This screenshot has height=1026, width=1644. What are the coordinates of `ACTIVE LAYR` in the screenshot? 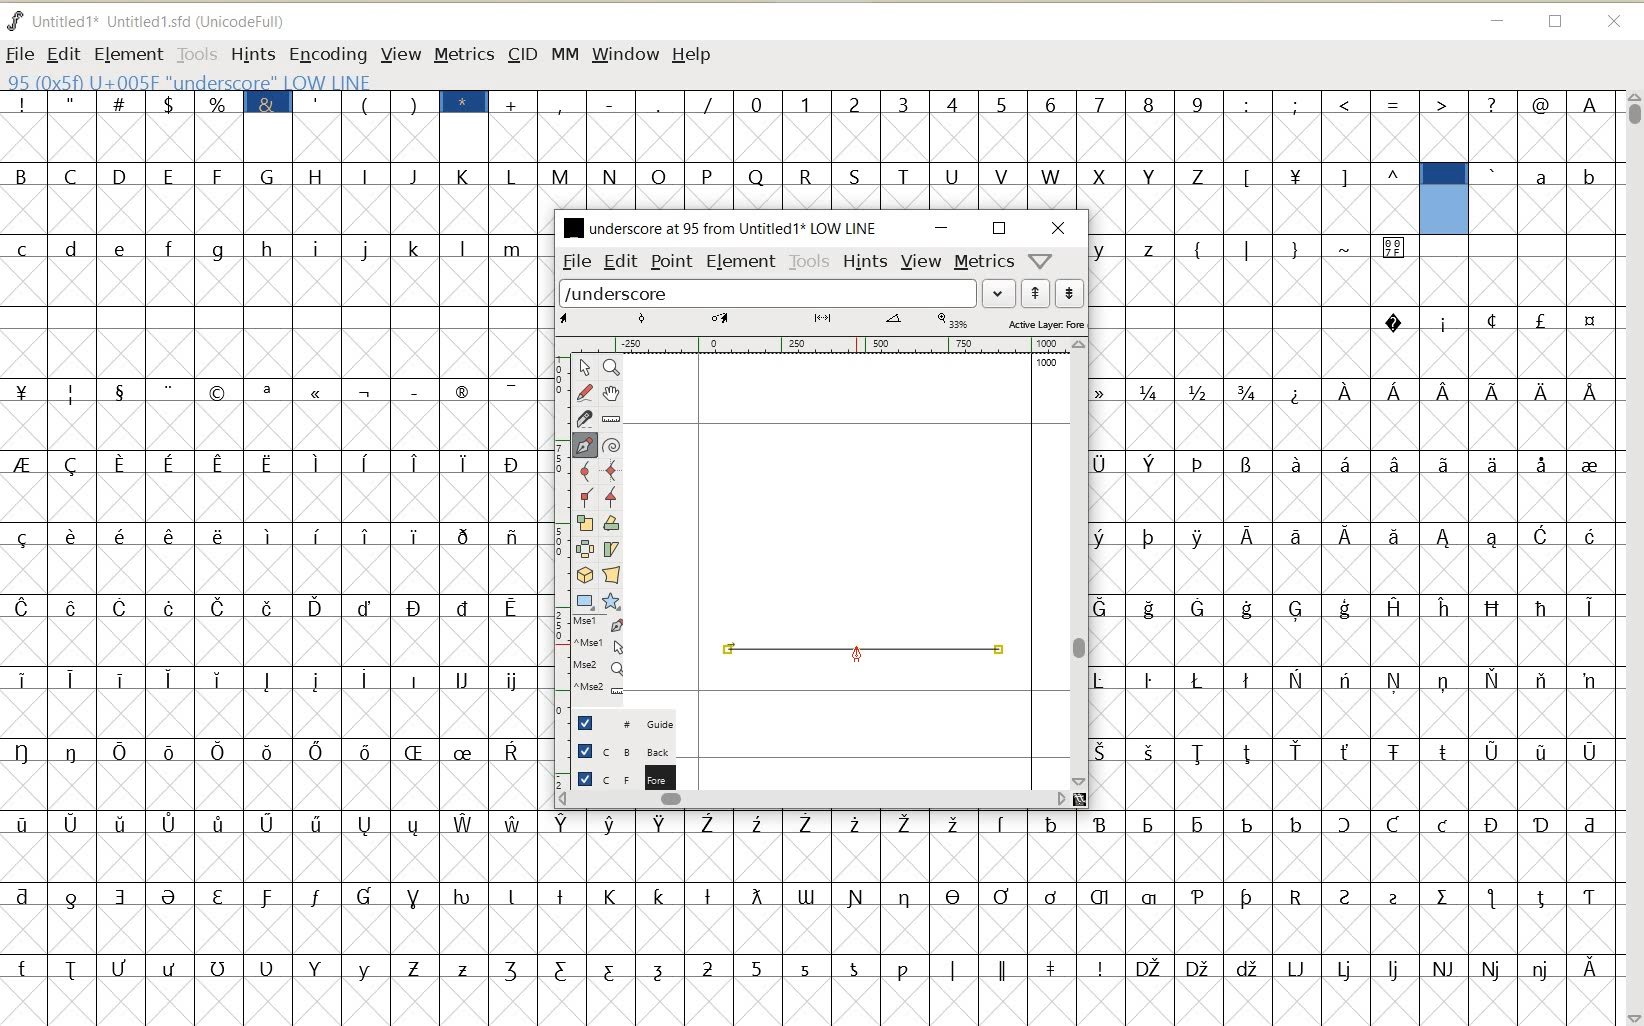 It's located at (822, 322).